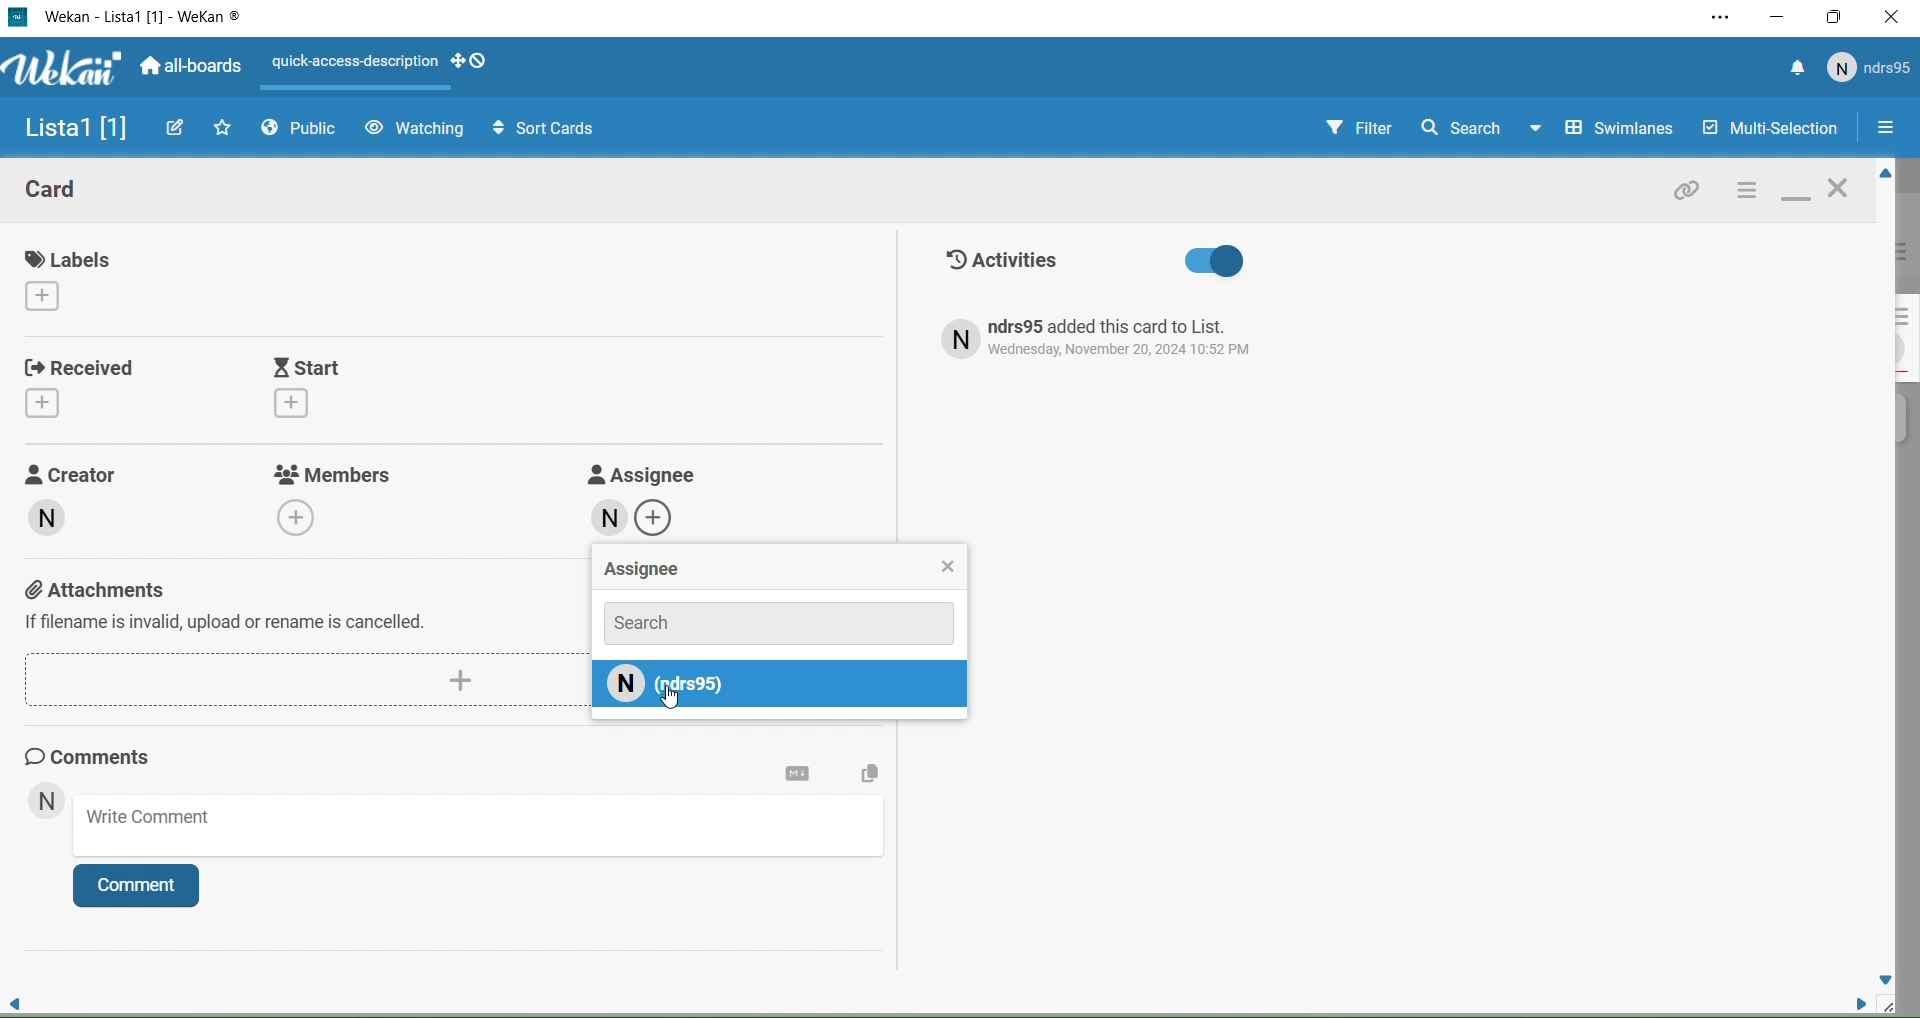  I want to click on Minimize, so click(1778, 17).